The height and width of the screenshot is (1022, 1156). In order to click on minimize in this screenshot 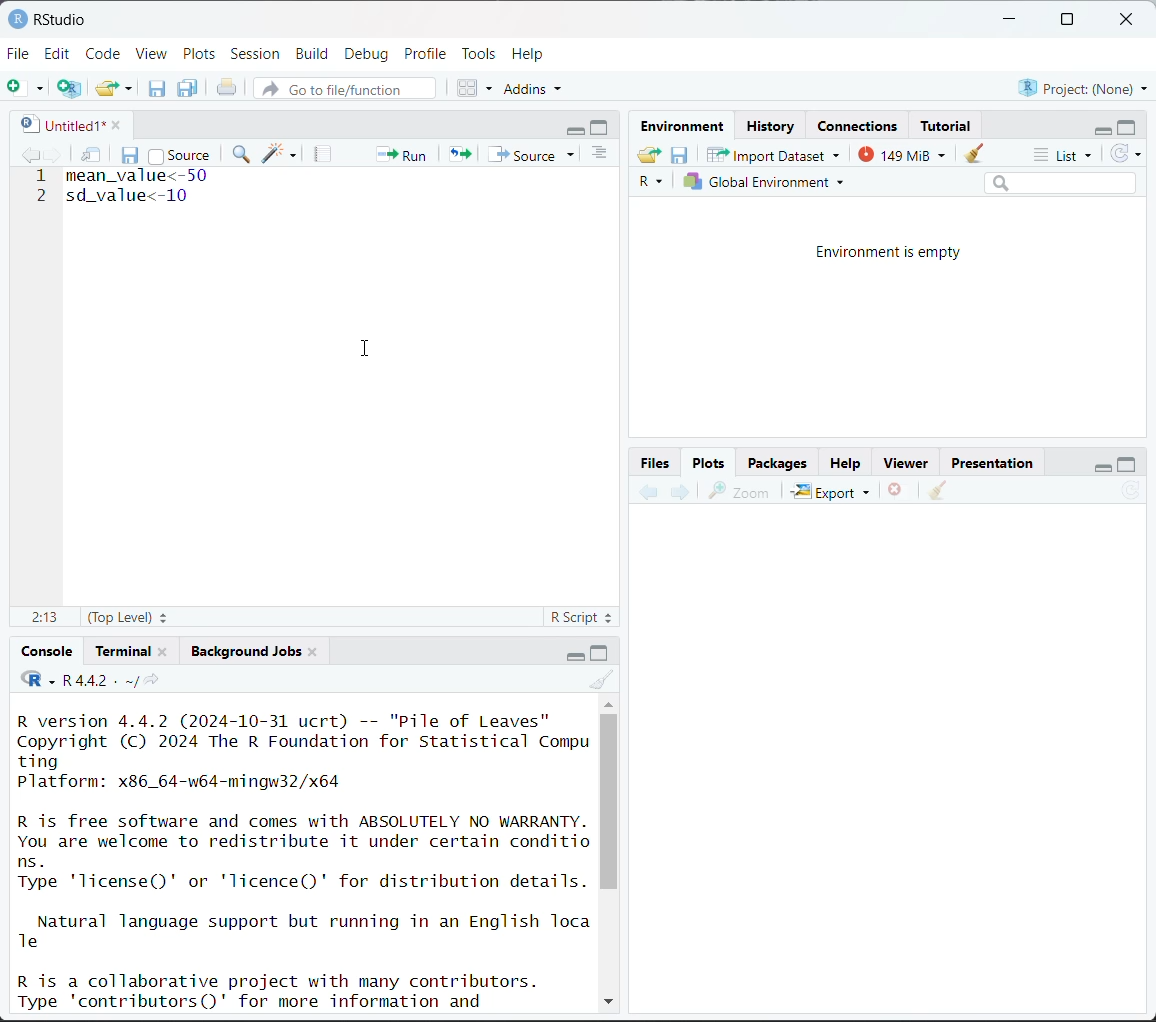, I will do `click(1099, 464)`.